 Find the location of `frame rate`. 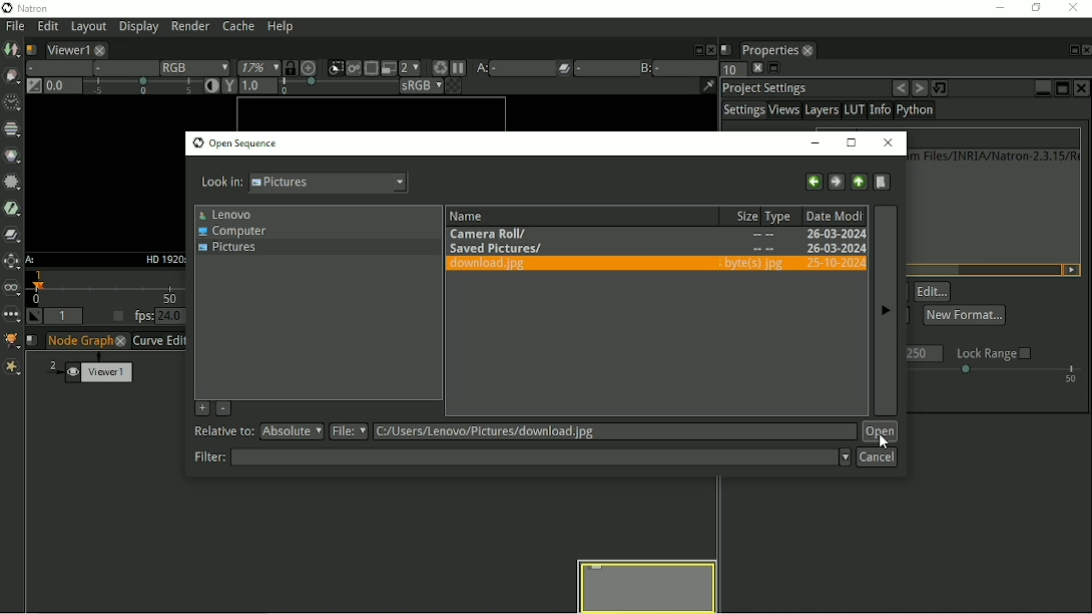

frame rate is located at coordinates (996, 375).